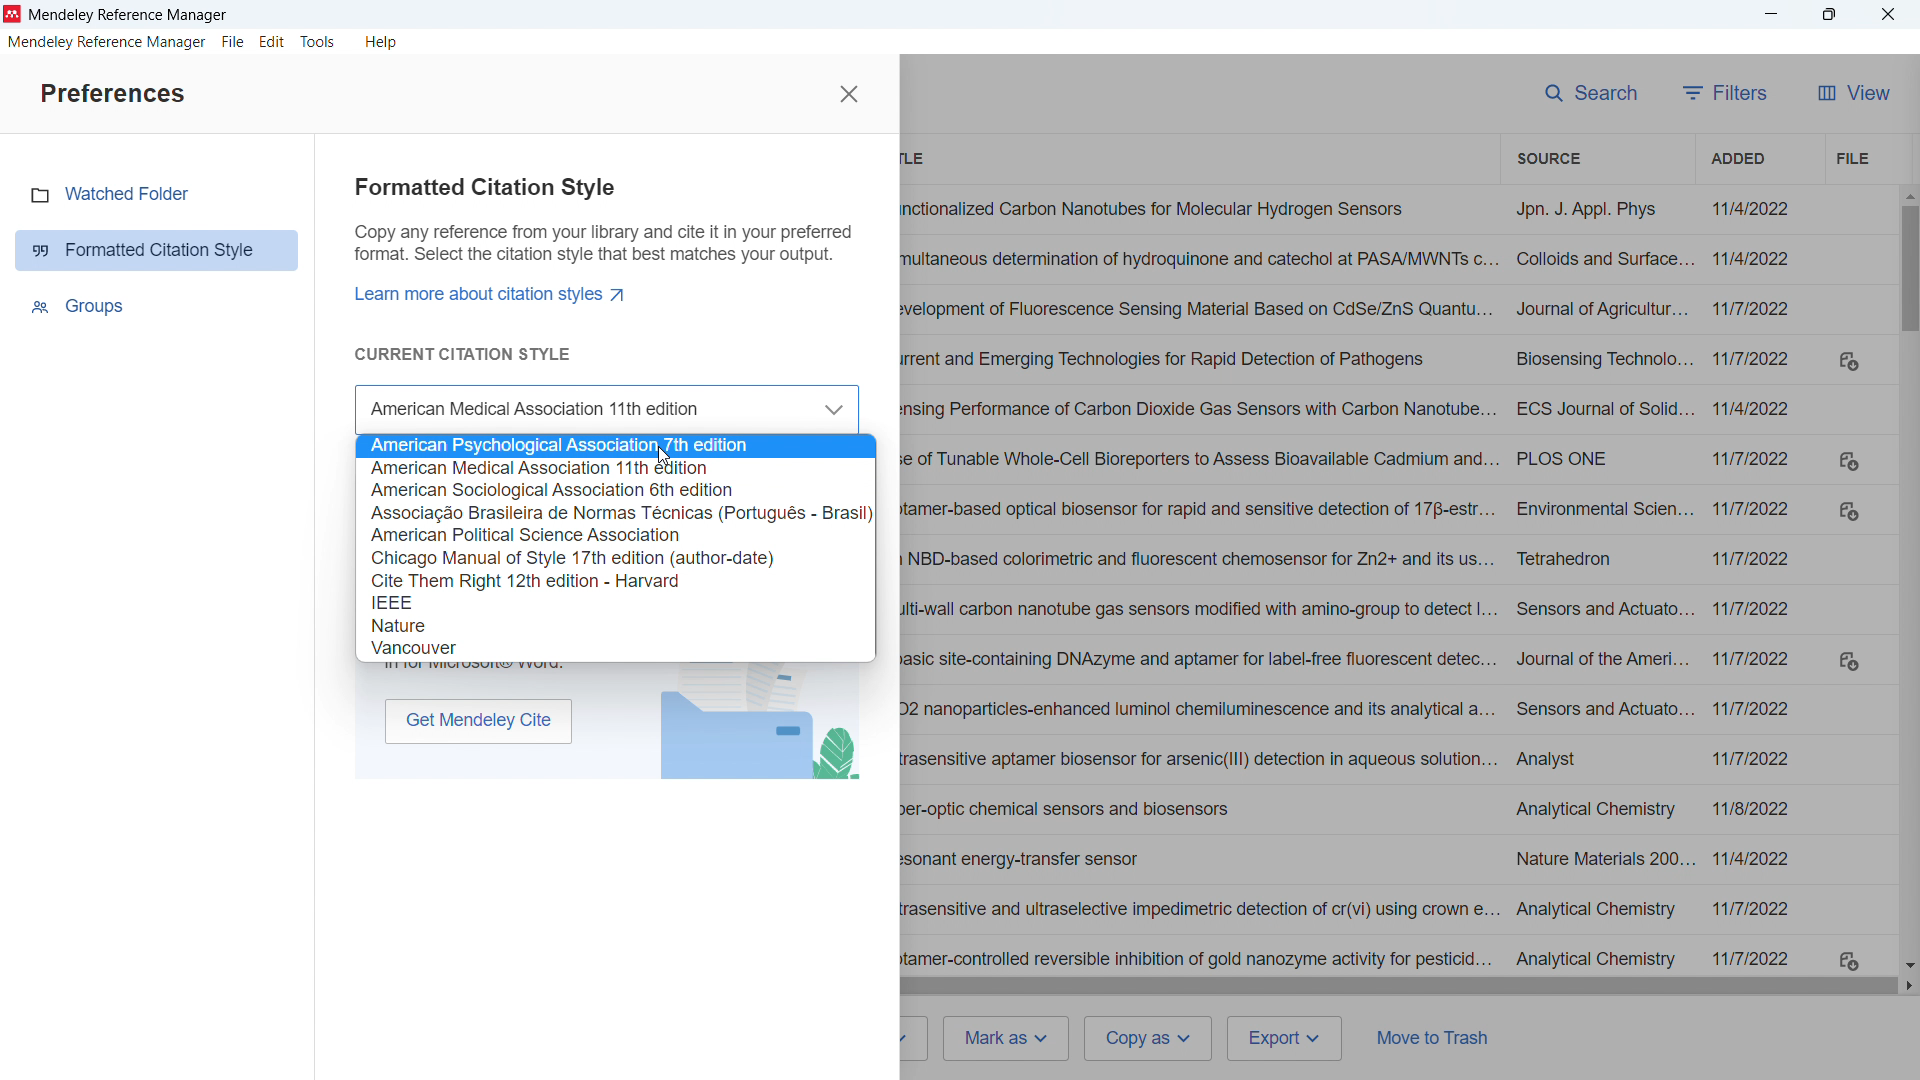  Describe the element at coordinates (615, 558) in the screenshot. I see `Chicago manual of style 17th edition (author-date)` at that location.